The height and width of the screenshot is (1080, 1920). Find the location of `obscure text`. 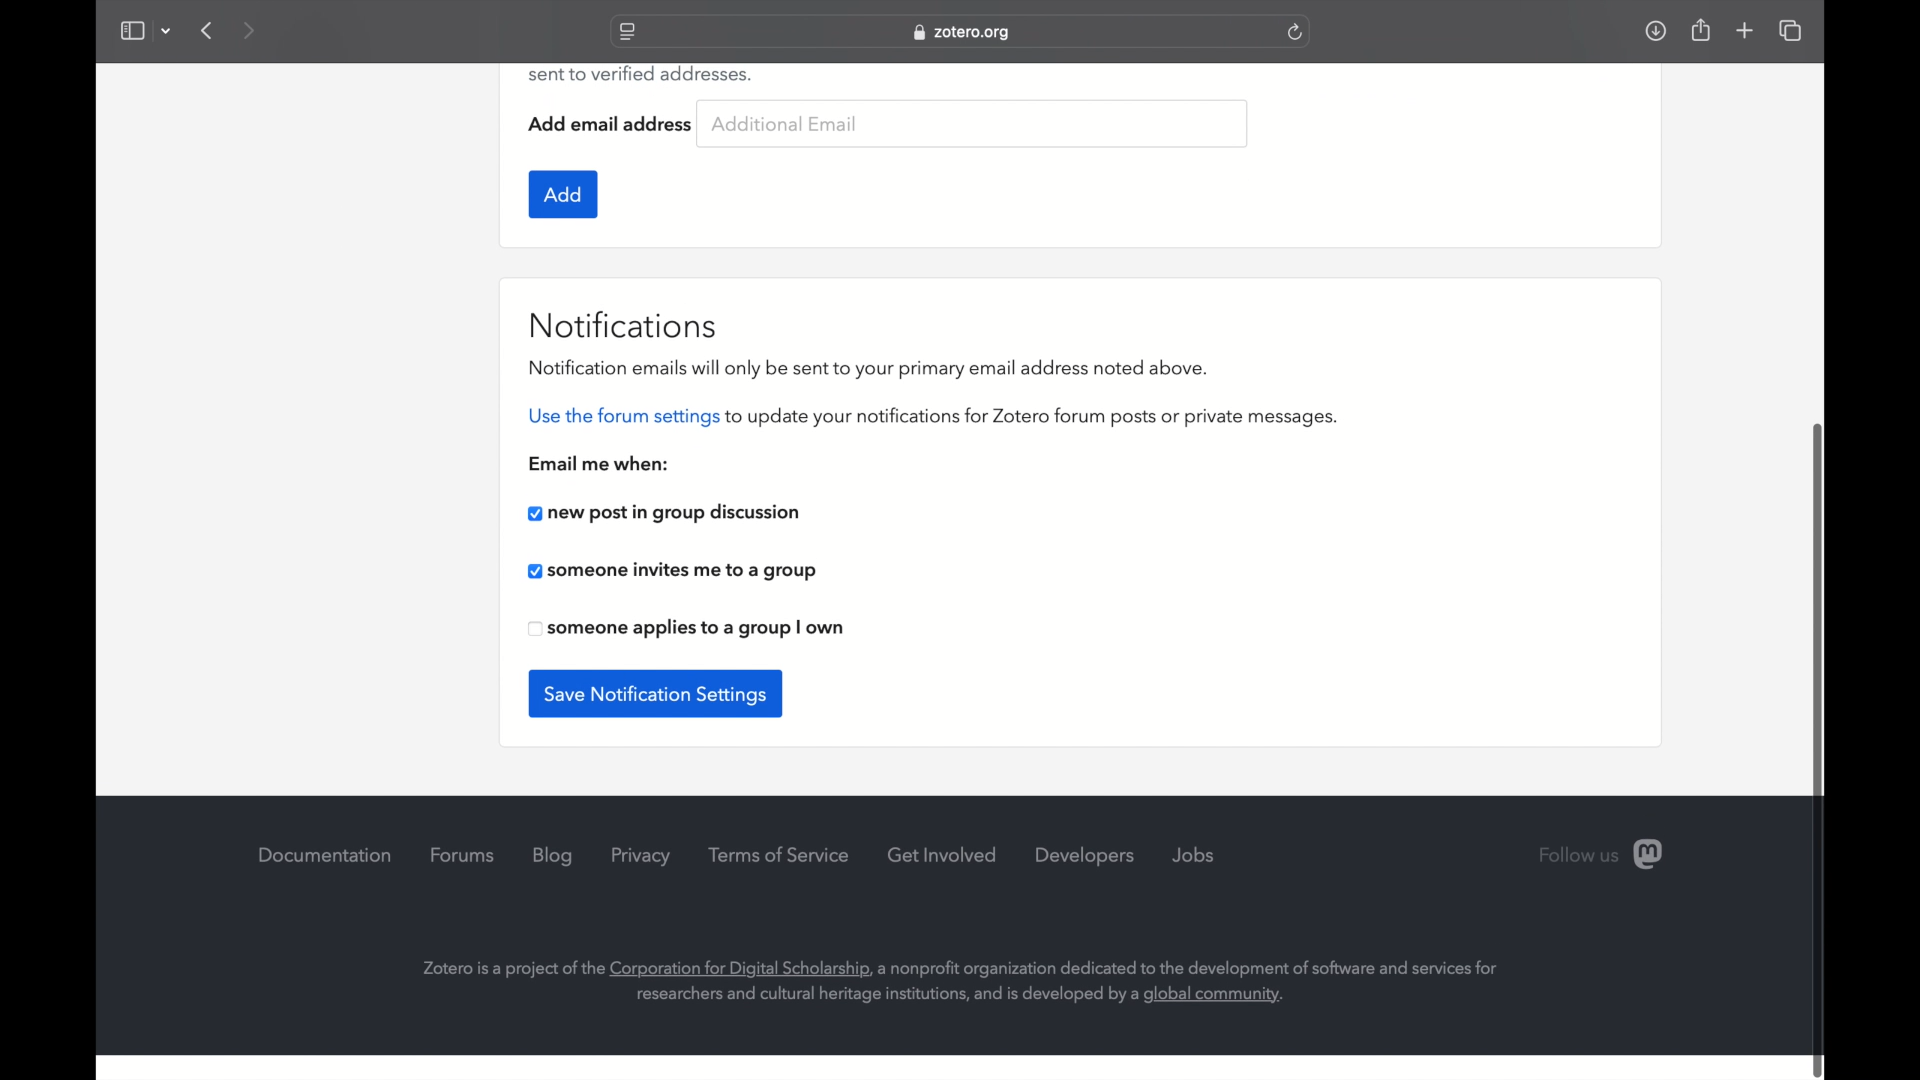

obscure text is located at coordinates (638, 74).